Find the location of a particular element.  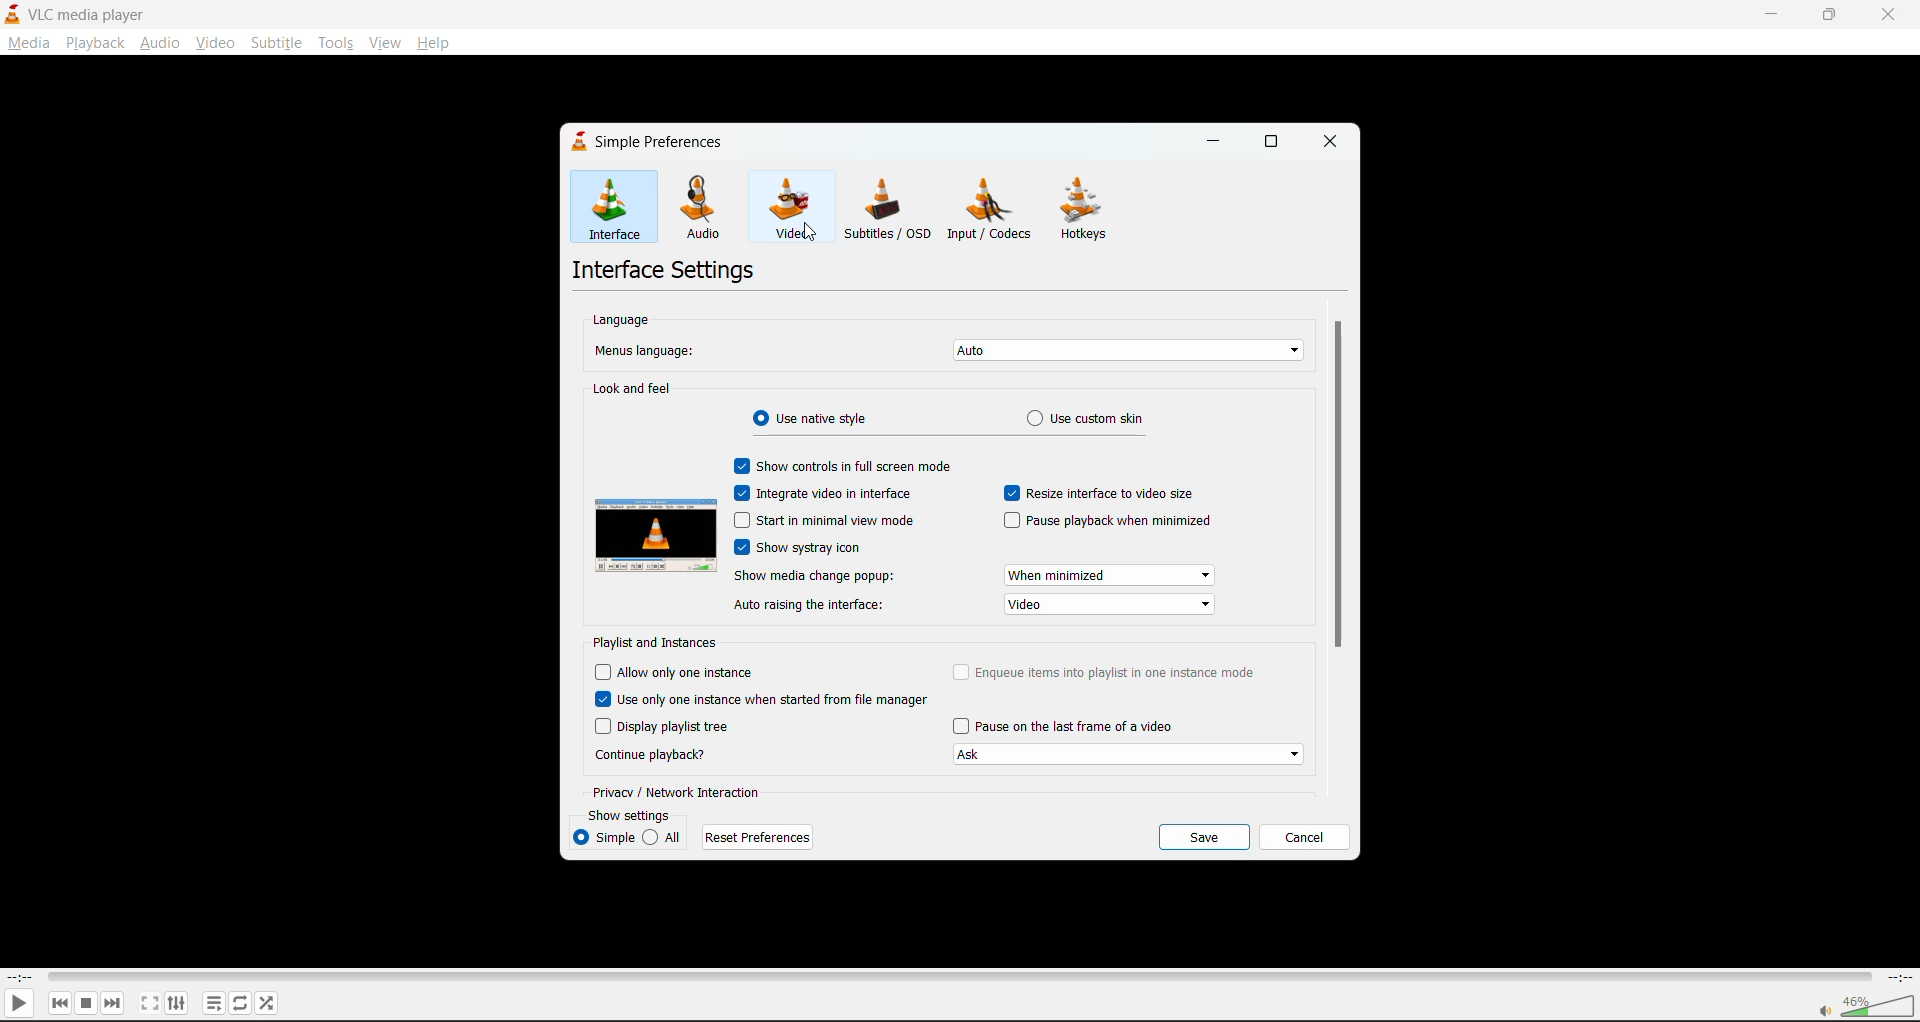

playlist is located at coordinates (213, 1002).